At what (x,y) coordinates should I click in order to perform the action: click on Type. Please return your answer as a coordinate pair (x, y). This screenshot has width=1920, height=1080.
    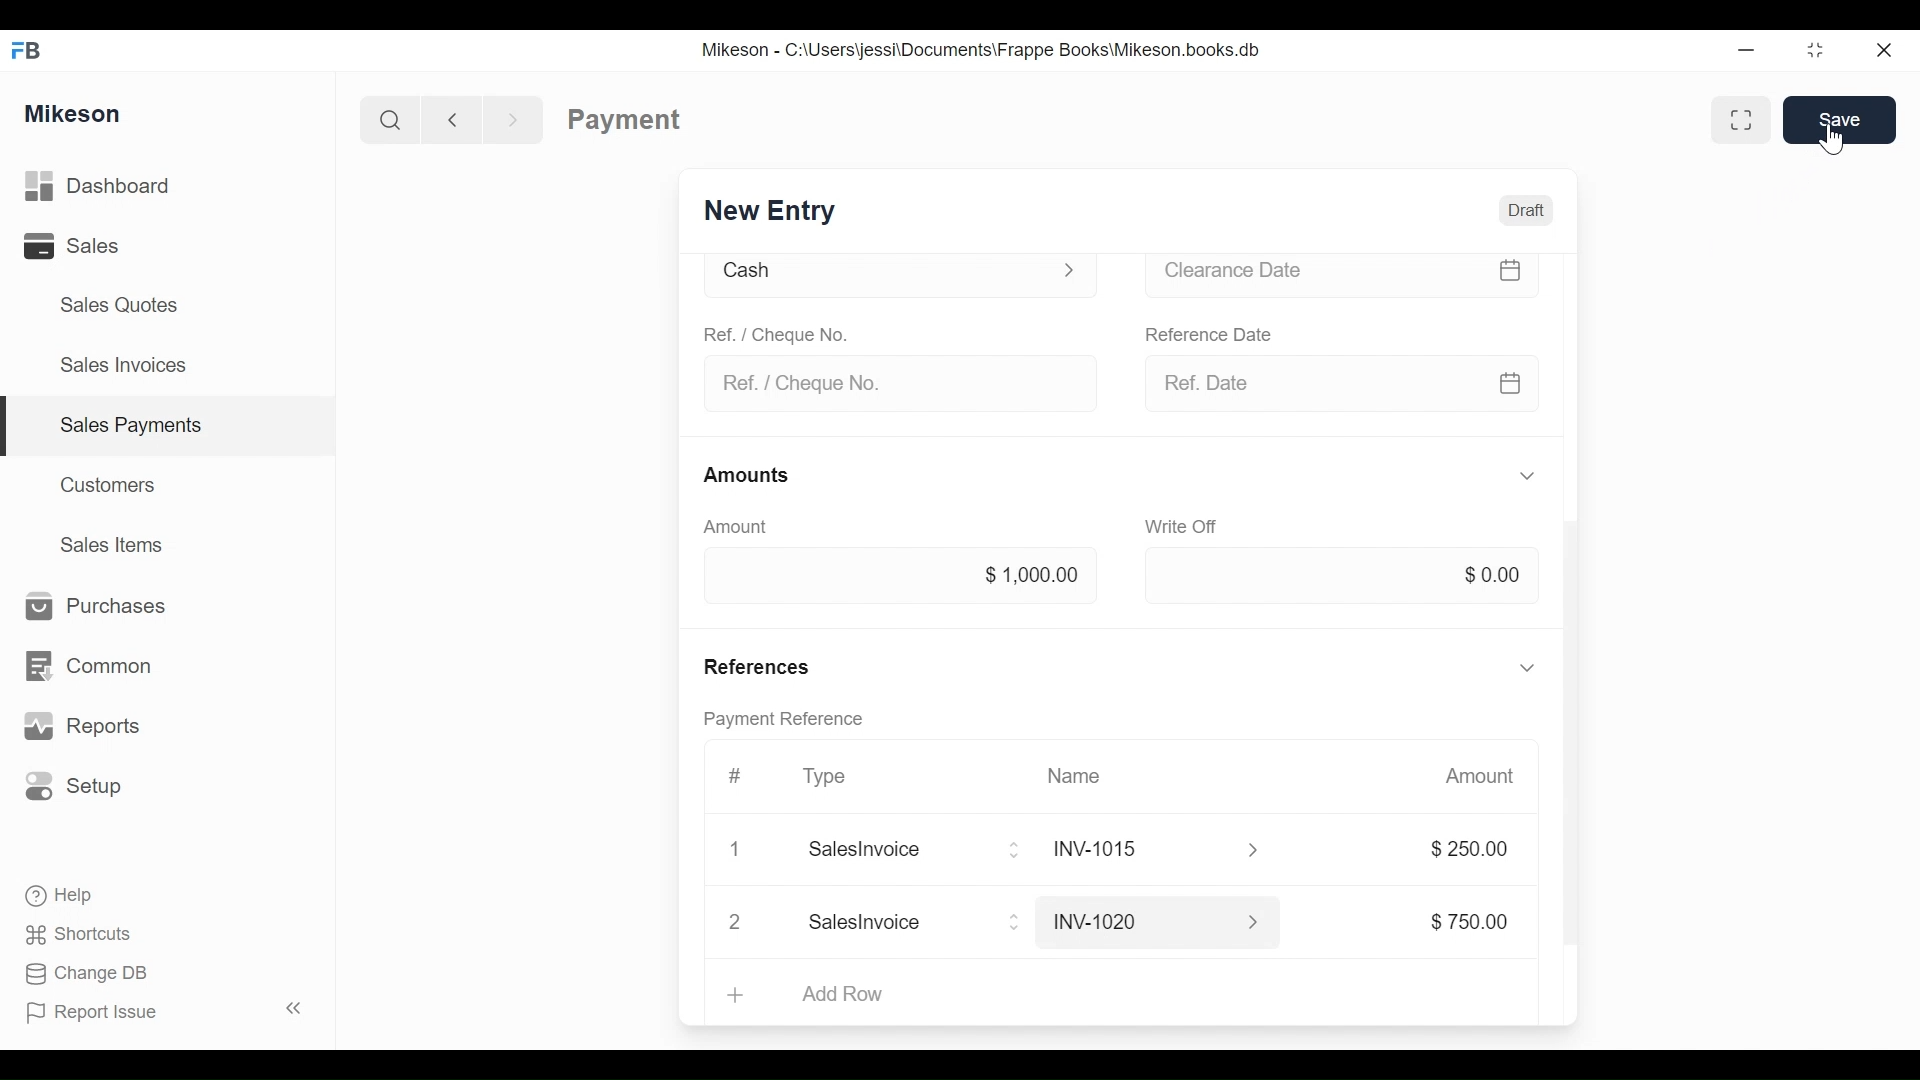
    Looking at the image, I should click on (825, 776).